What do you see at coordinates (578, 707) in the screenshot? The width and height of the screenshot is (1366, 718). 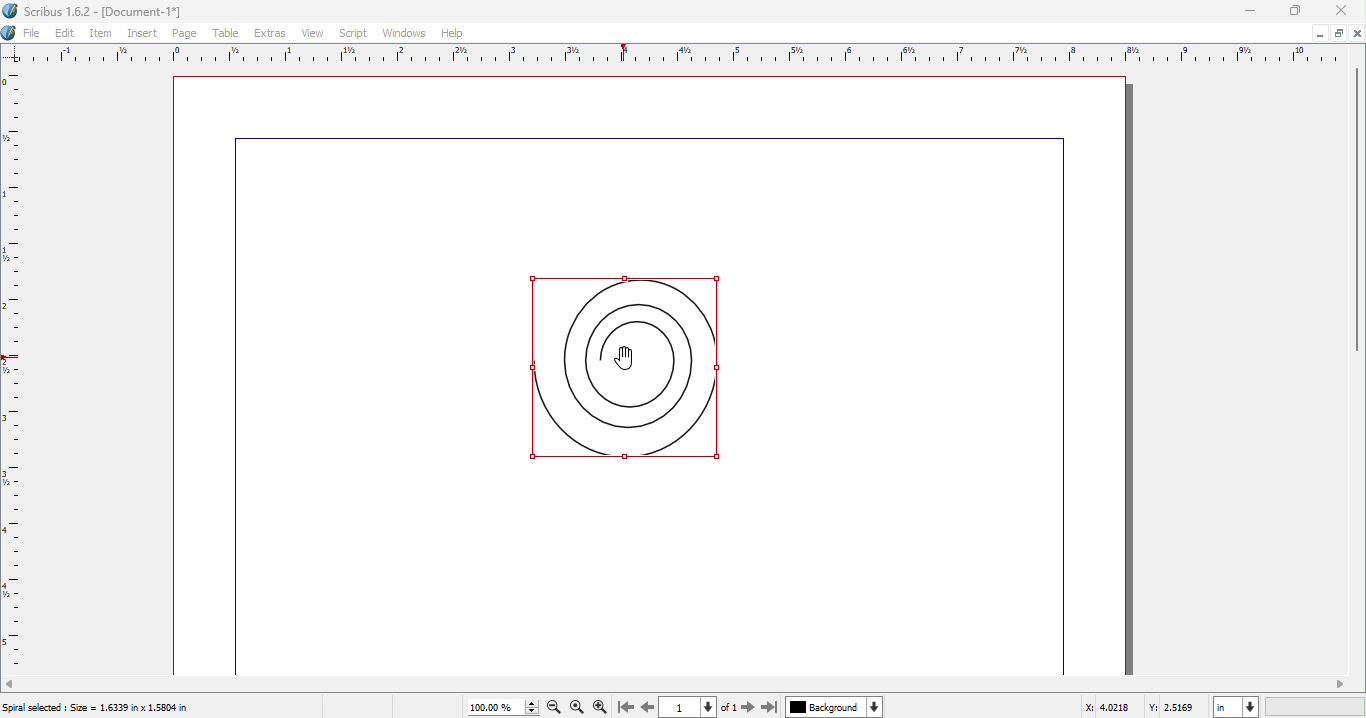 I see `Zoom to 100%` at bounding box center [578, 707].